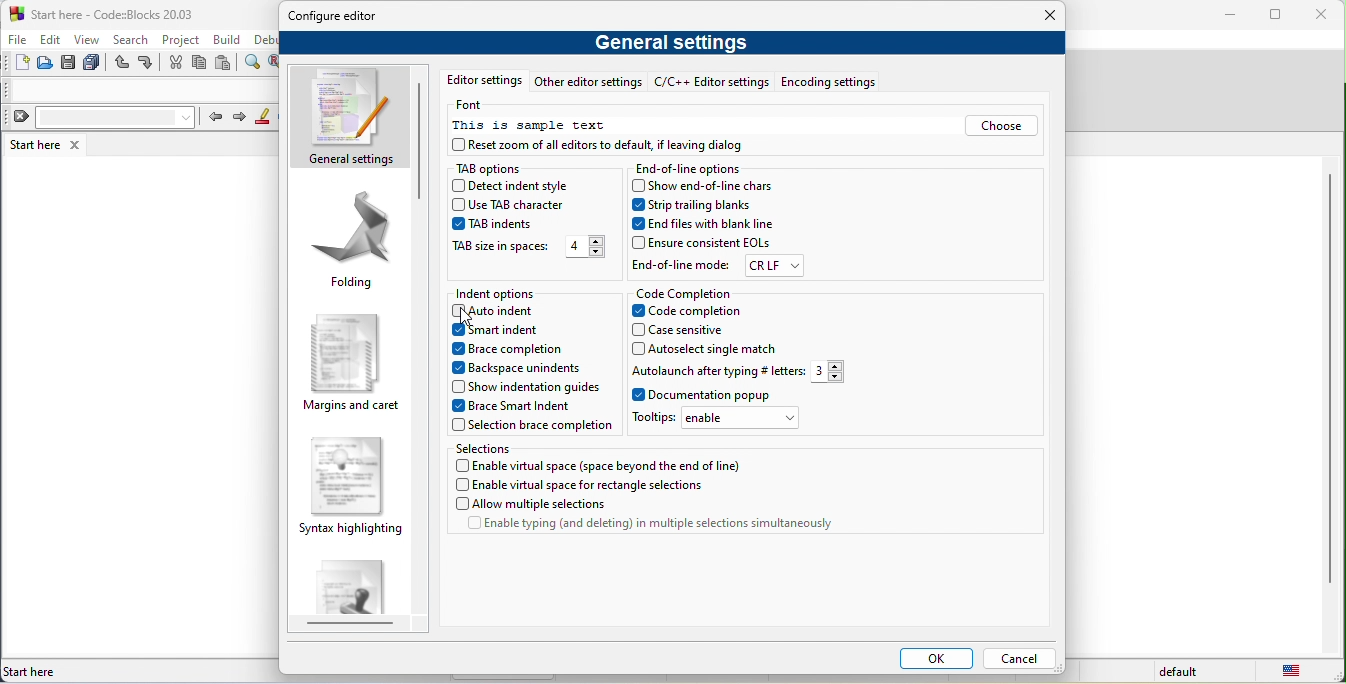 Image resolution: width=1346 pixels, height=684 pixels. Describe the element at coordinates (703, 227) in the screenshot. I see `end files with blank line` at that location.